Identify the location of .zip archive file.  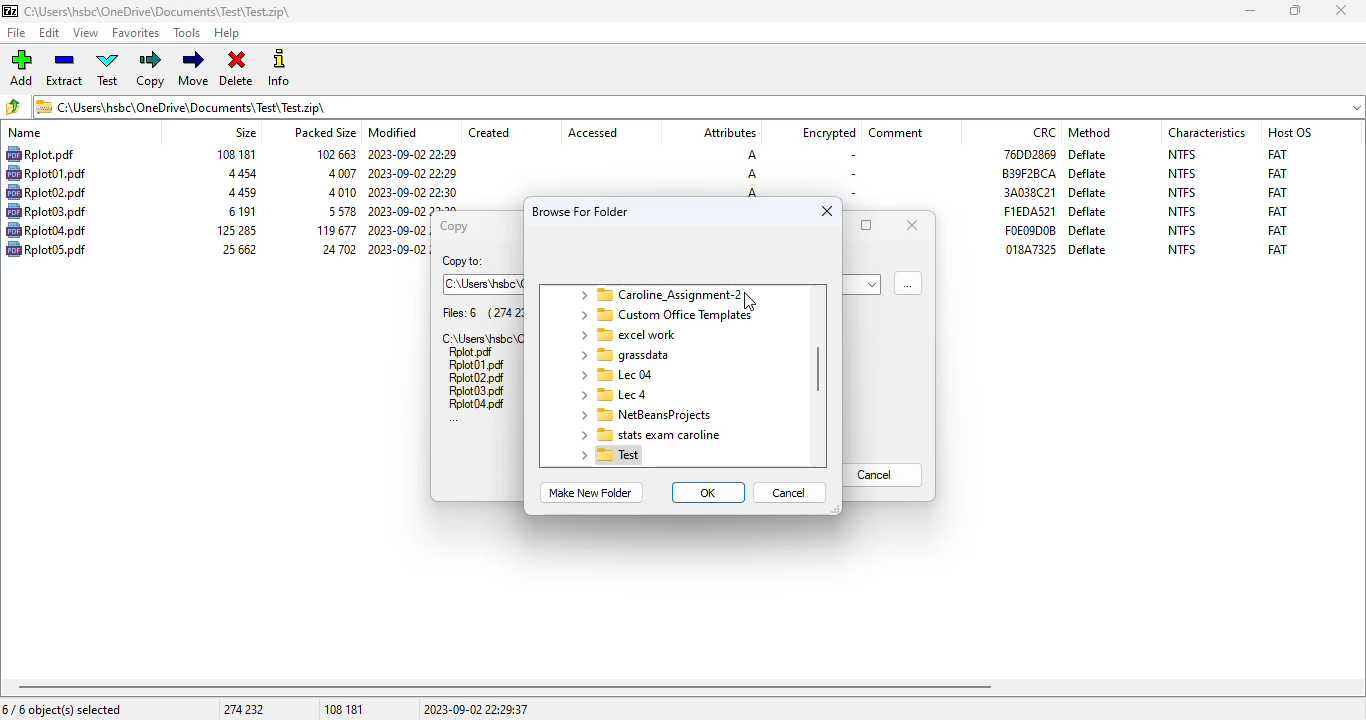
(481, 337).